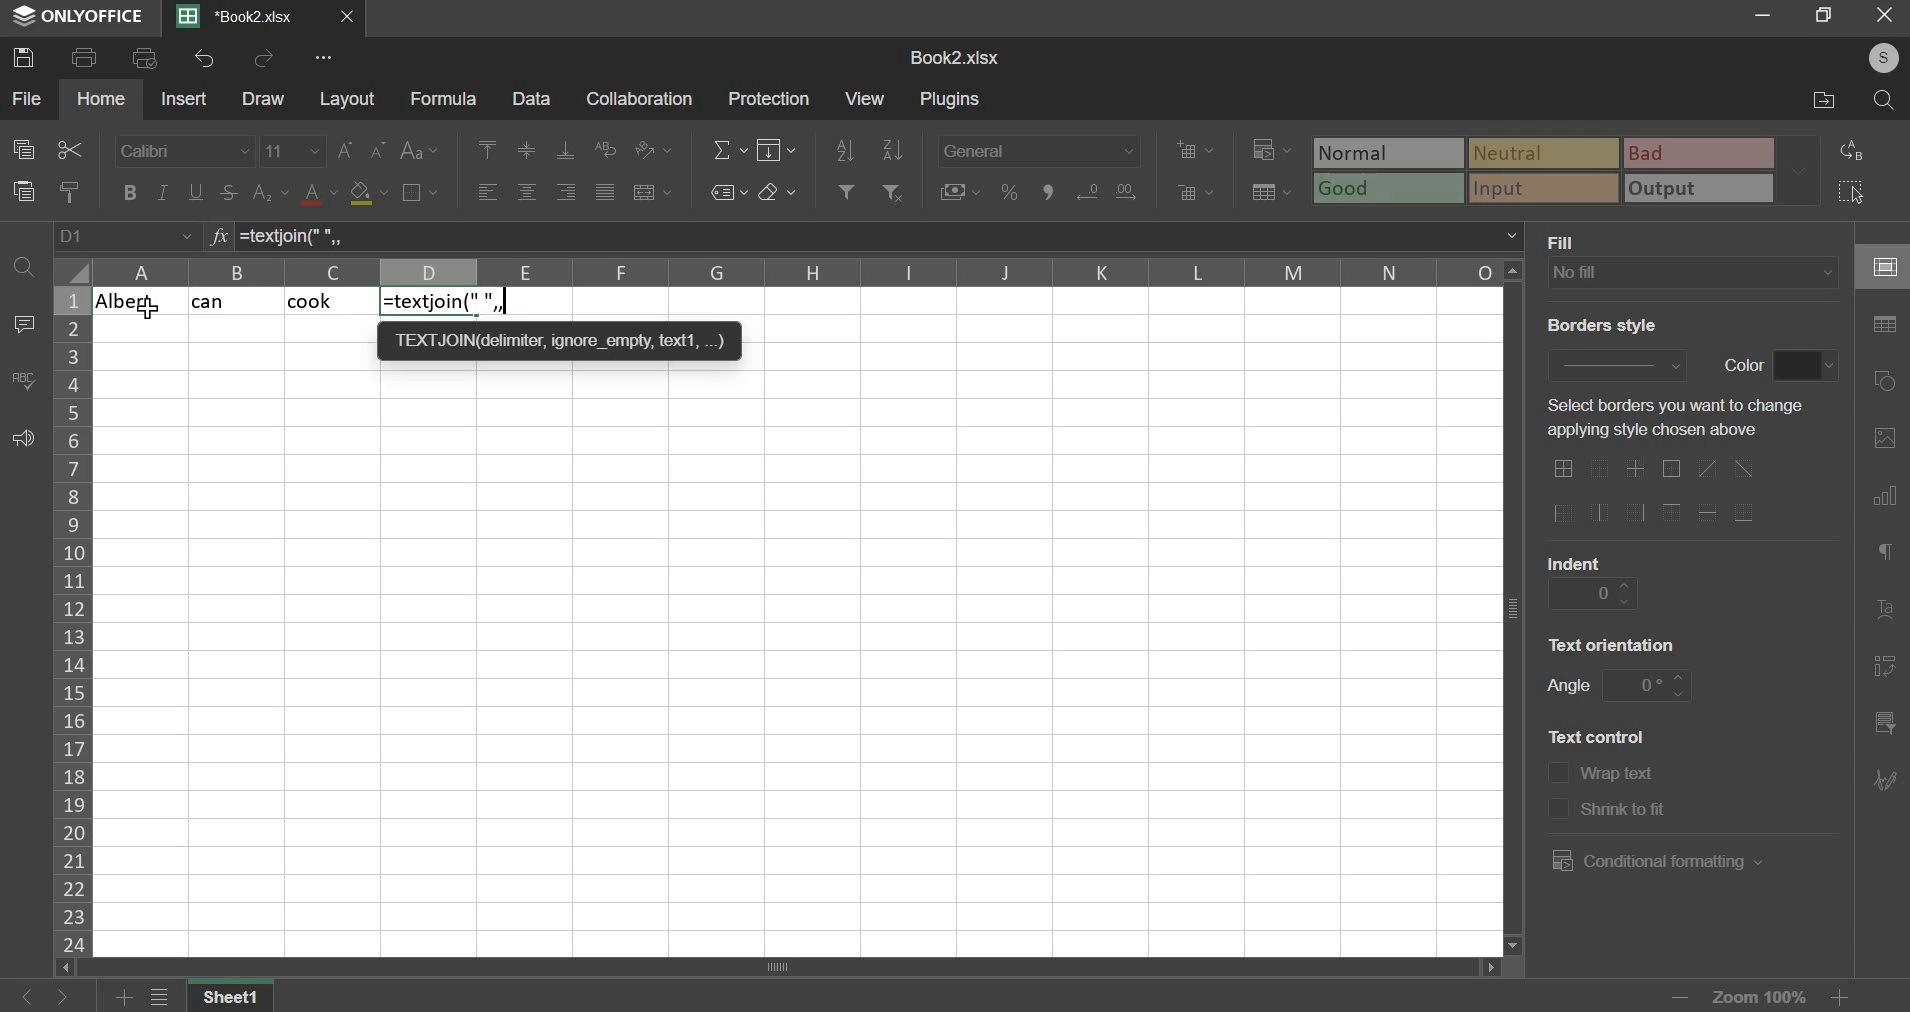 This screenshot has width=1910, height=1012. Describe the element at coordinates (1825, 15) in the screenshot. I see `resize` at that location.